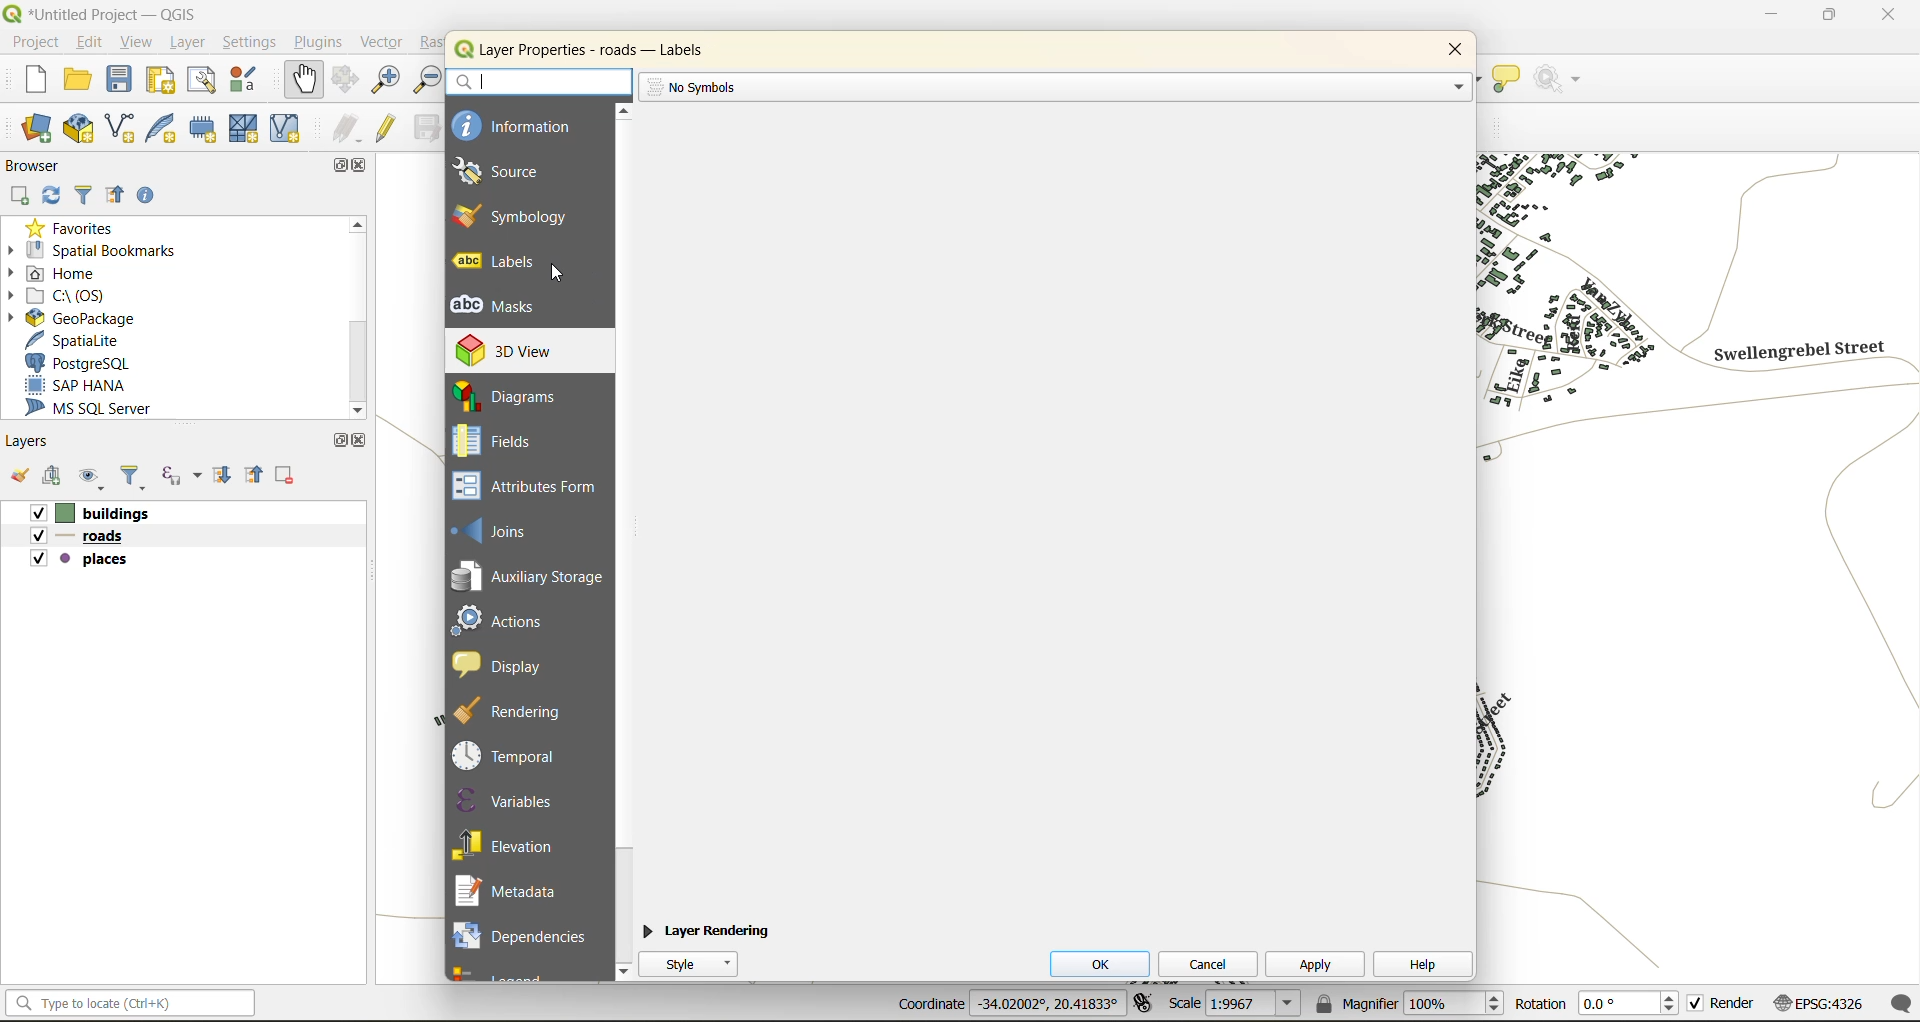  Describe the element at coordinates (532, 487) in the screenshot. I see `attributes form` at that location.